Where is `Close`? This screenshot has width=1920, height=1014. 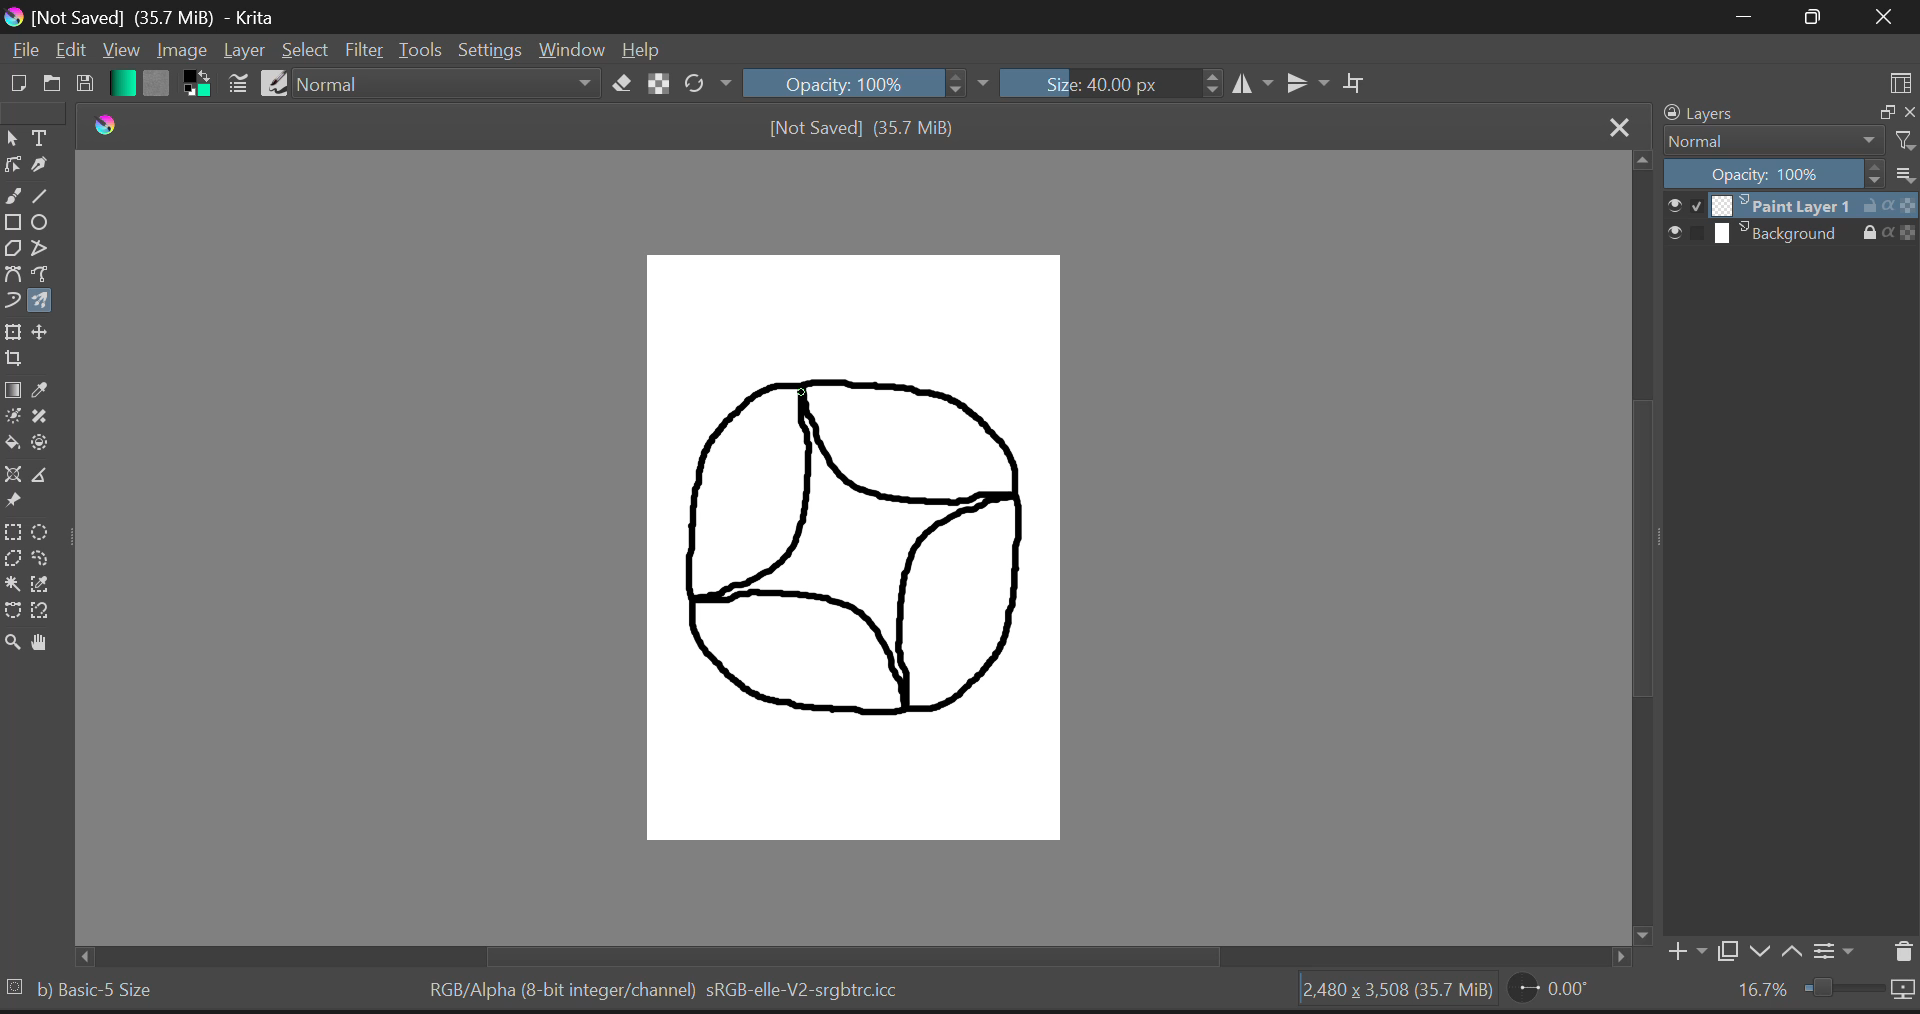 Close is located at coordinates (1885, 19).